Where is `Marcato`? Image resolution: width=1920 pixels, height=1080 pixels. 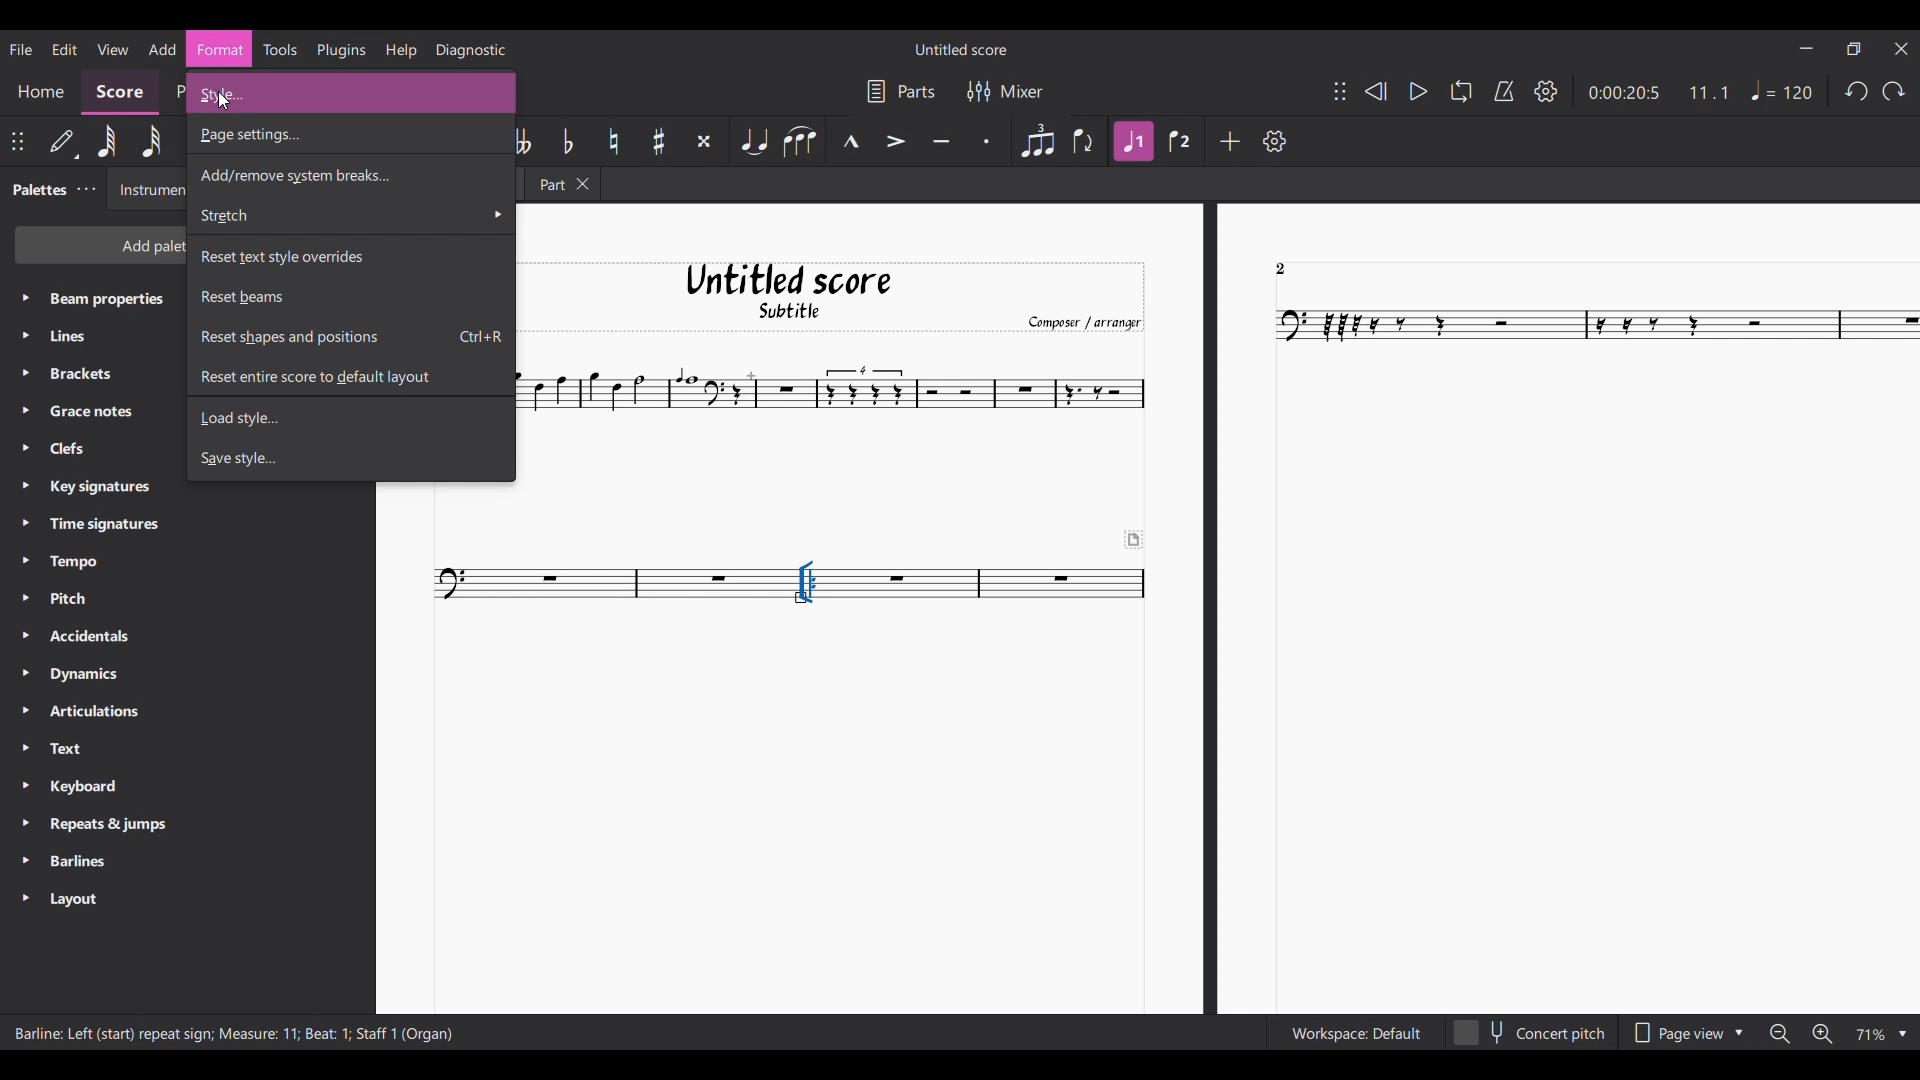
Marcato is located at coordinates (848, 140).